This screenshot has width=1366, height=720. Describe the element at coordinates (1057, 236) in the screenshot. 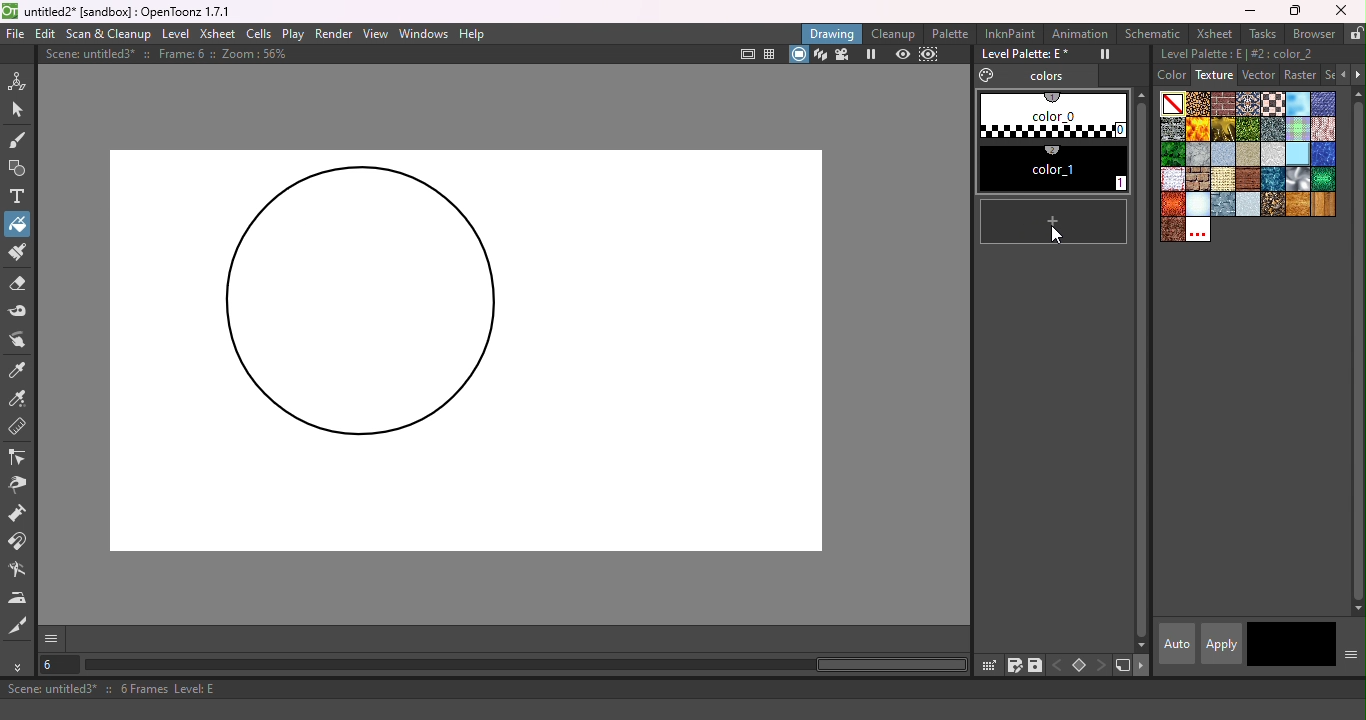

I see `cursor` at that location.